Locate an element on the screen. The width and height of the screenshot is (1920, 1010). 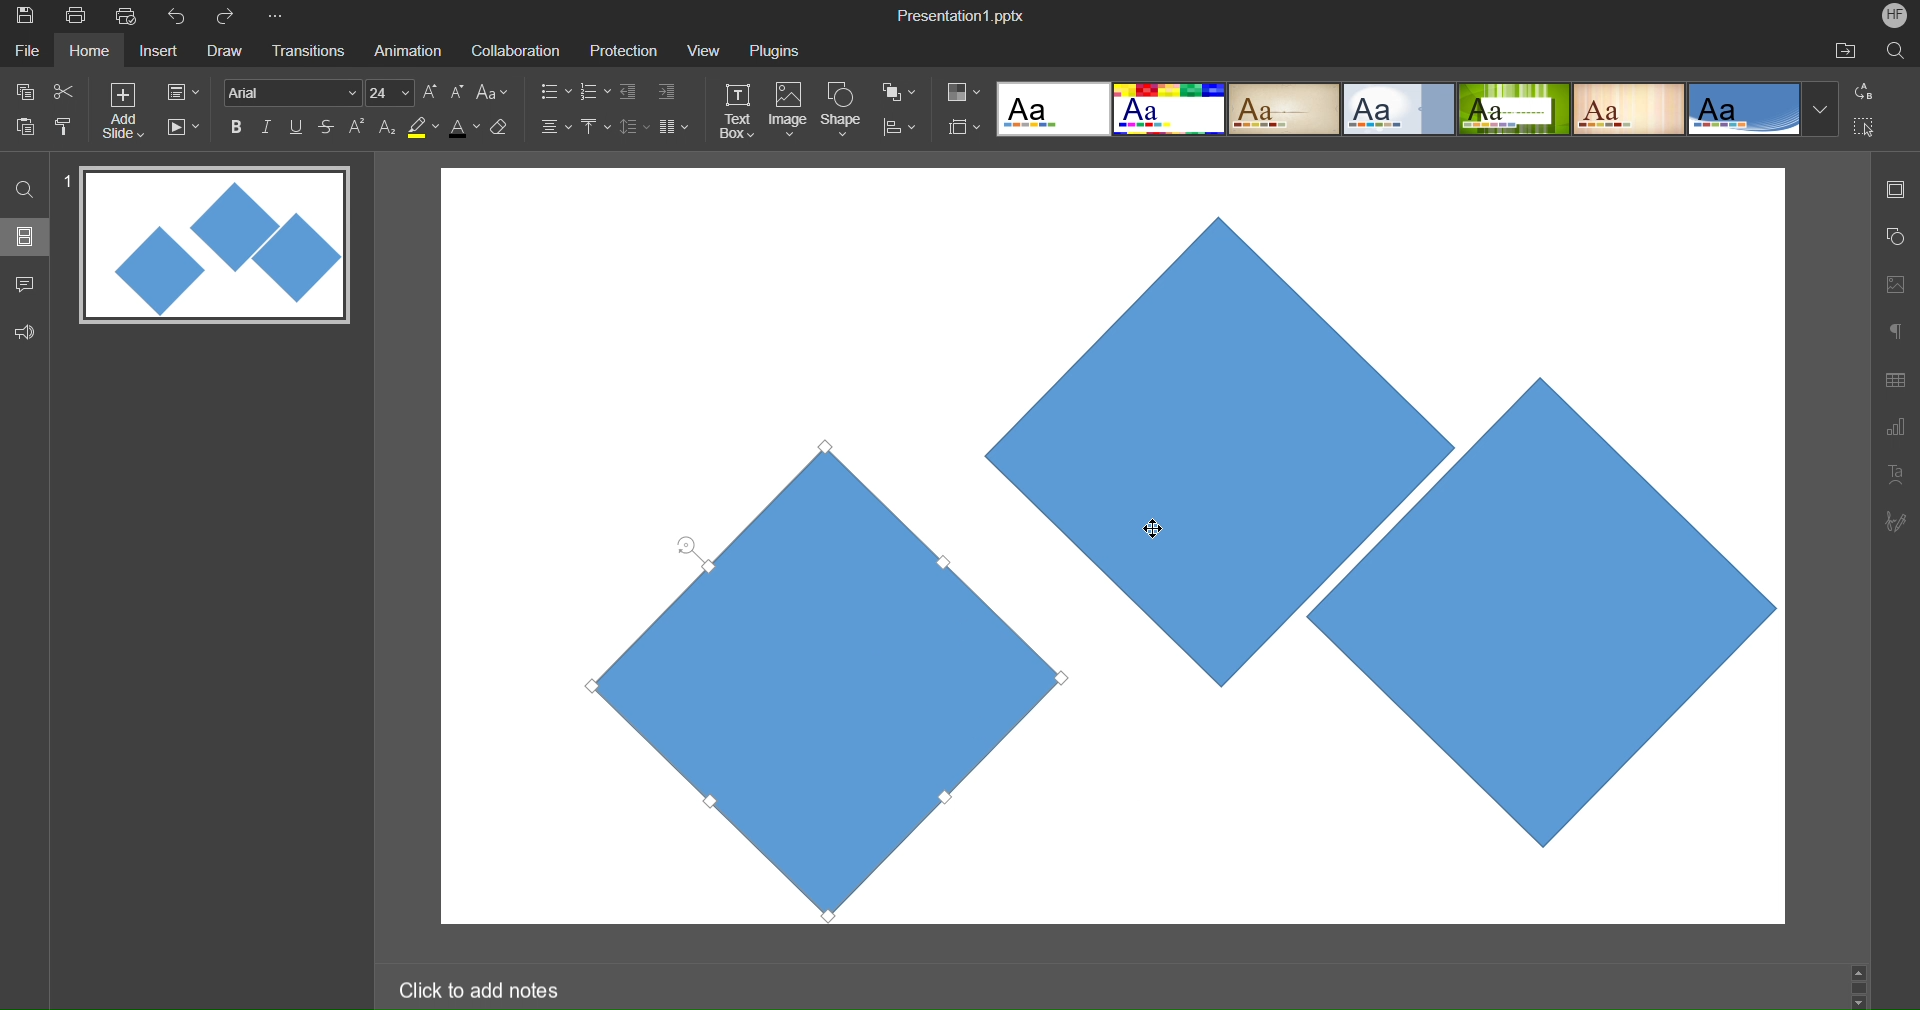
Home is located at coordinates (89, 51).